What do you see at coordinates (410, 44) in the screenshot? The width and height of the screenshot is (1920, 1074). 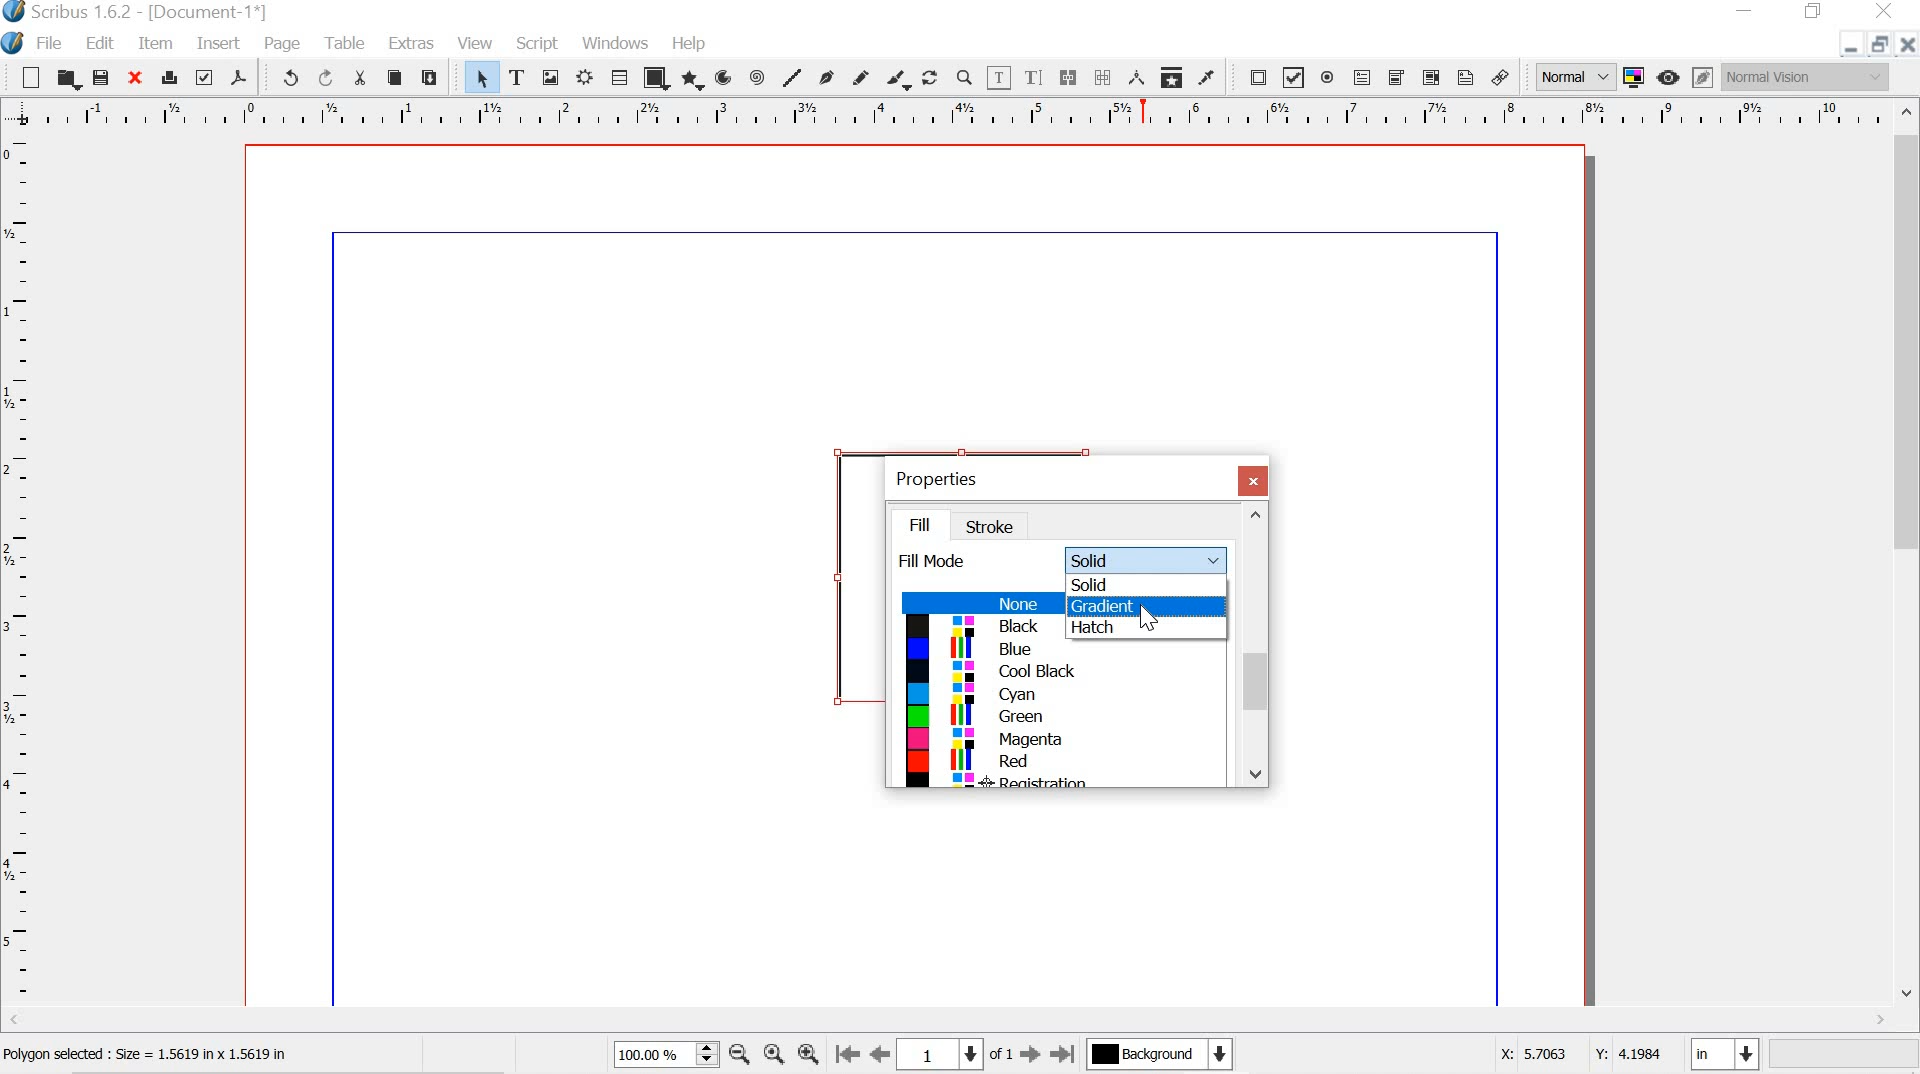 I see `extras` at bounding box center [410, 44].